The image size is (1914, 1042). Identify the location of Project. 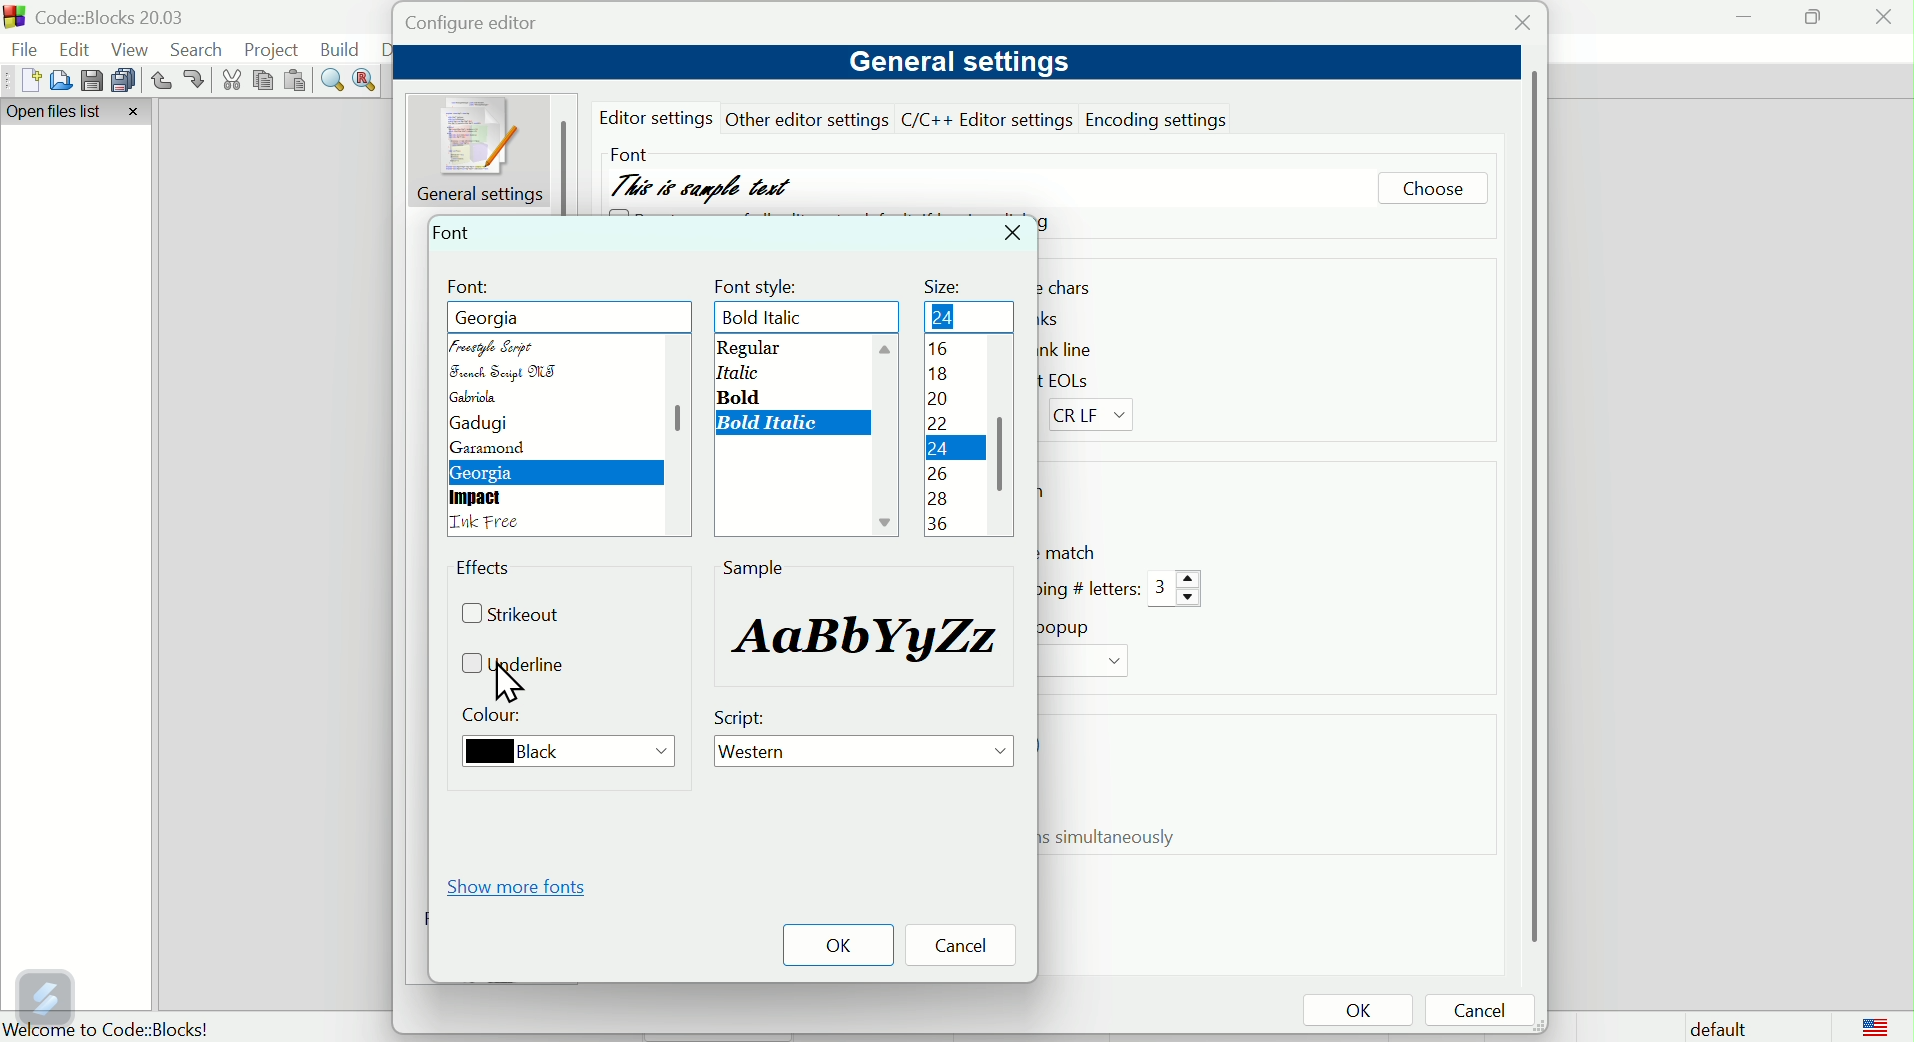
(275, 49).